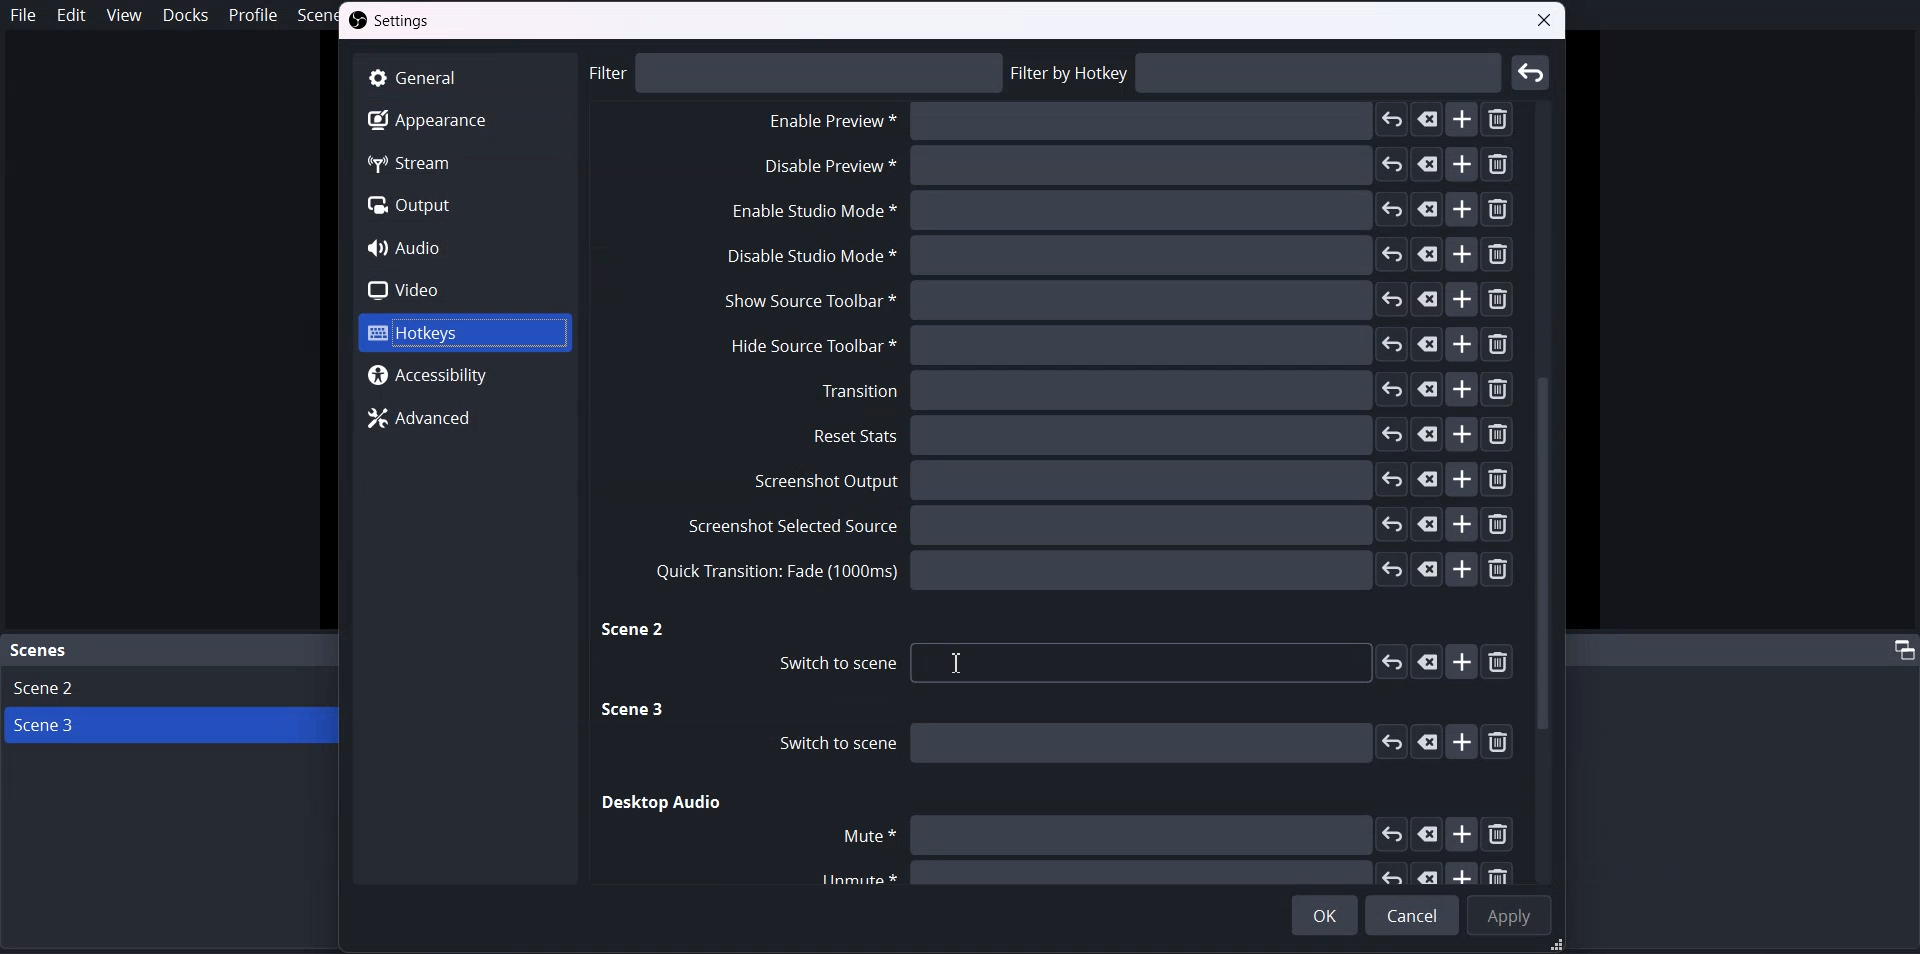 This screenshot has height=954, width=1920. Describe the element at coordinates (40, 651) in the screenshot. I see `Scene` at that location.